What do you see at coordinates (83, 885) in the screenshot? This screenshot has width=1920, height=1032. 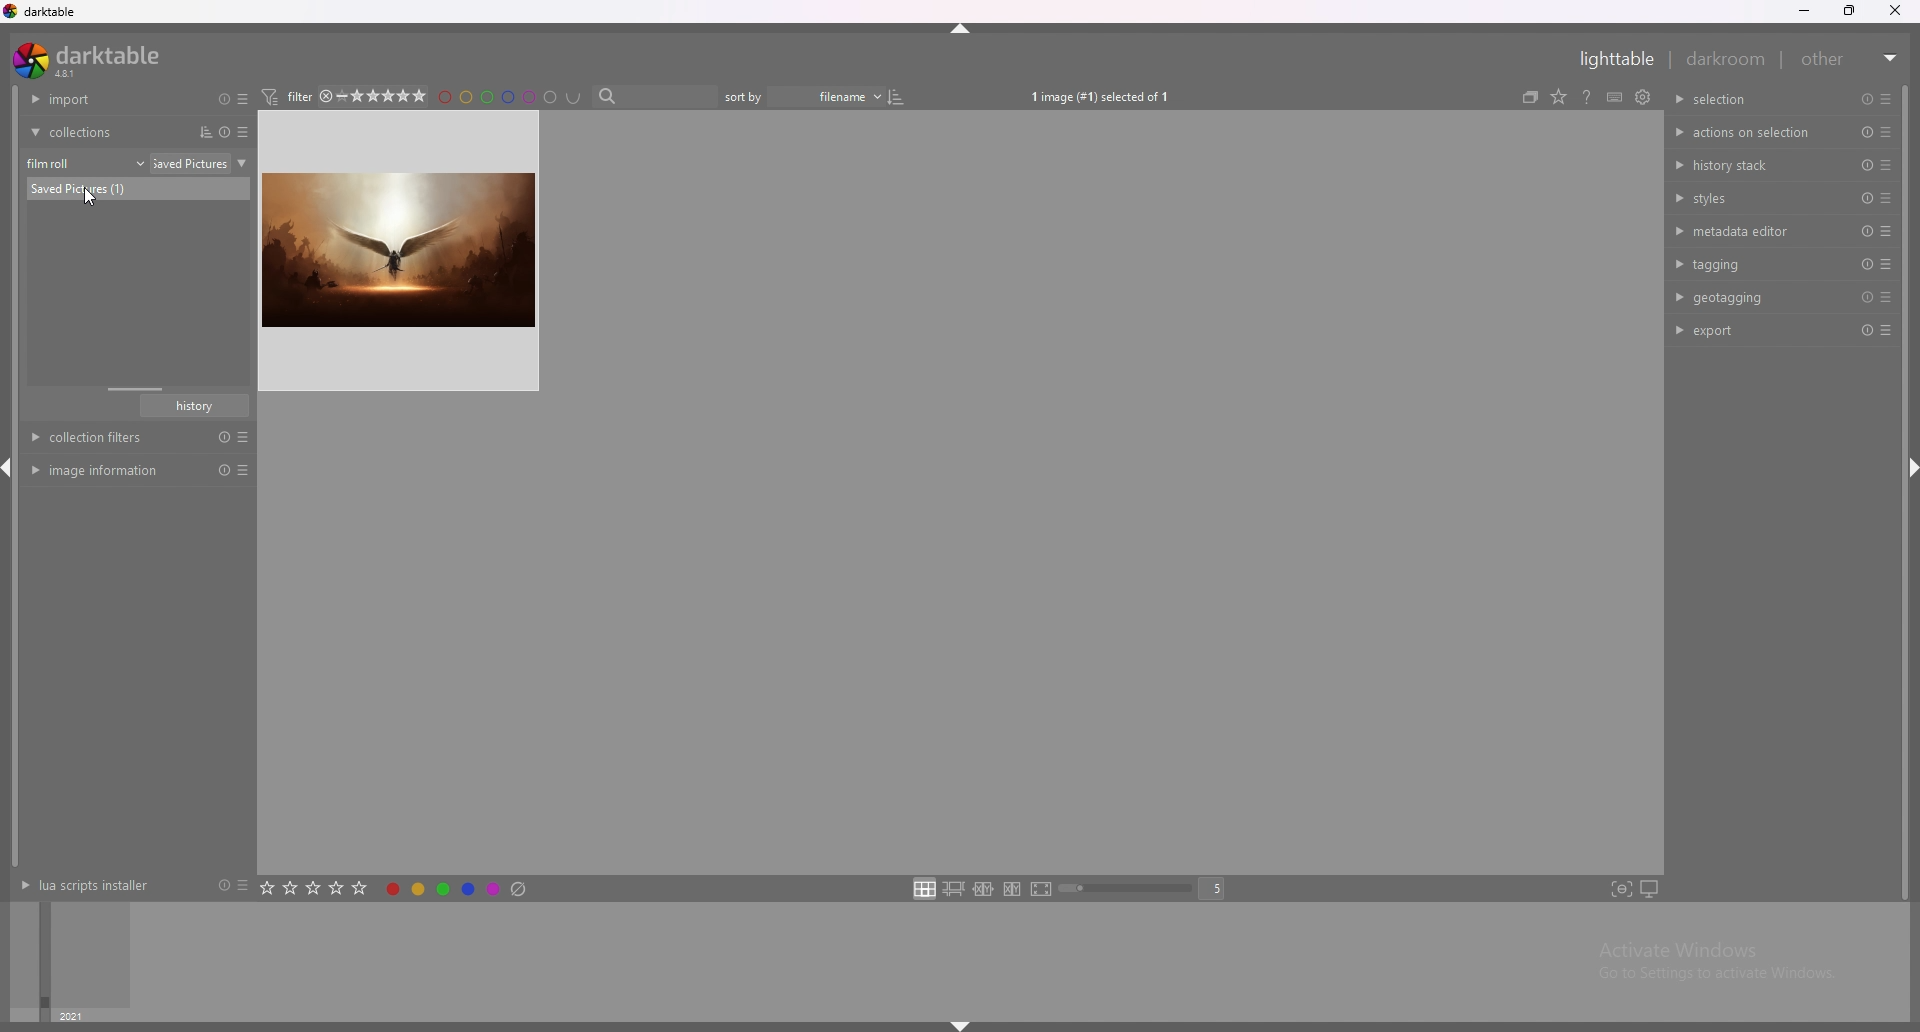 I see `lua scripts installer` at bounding box center [83, 885].